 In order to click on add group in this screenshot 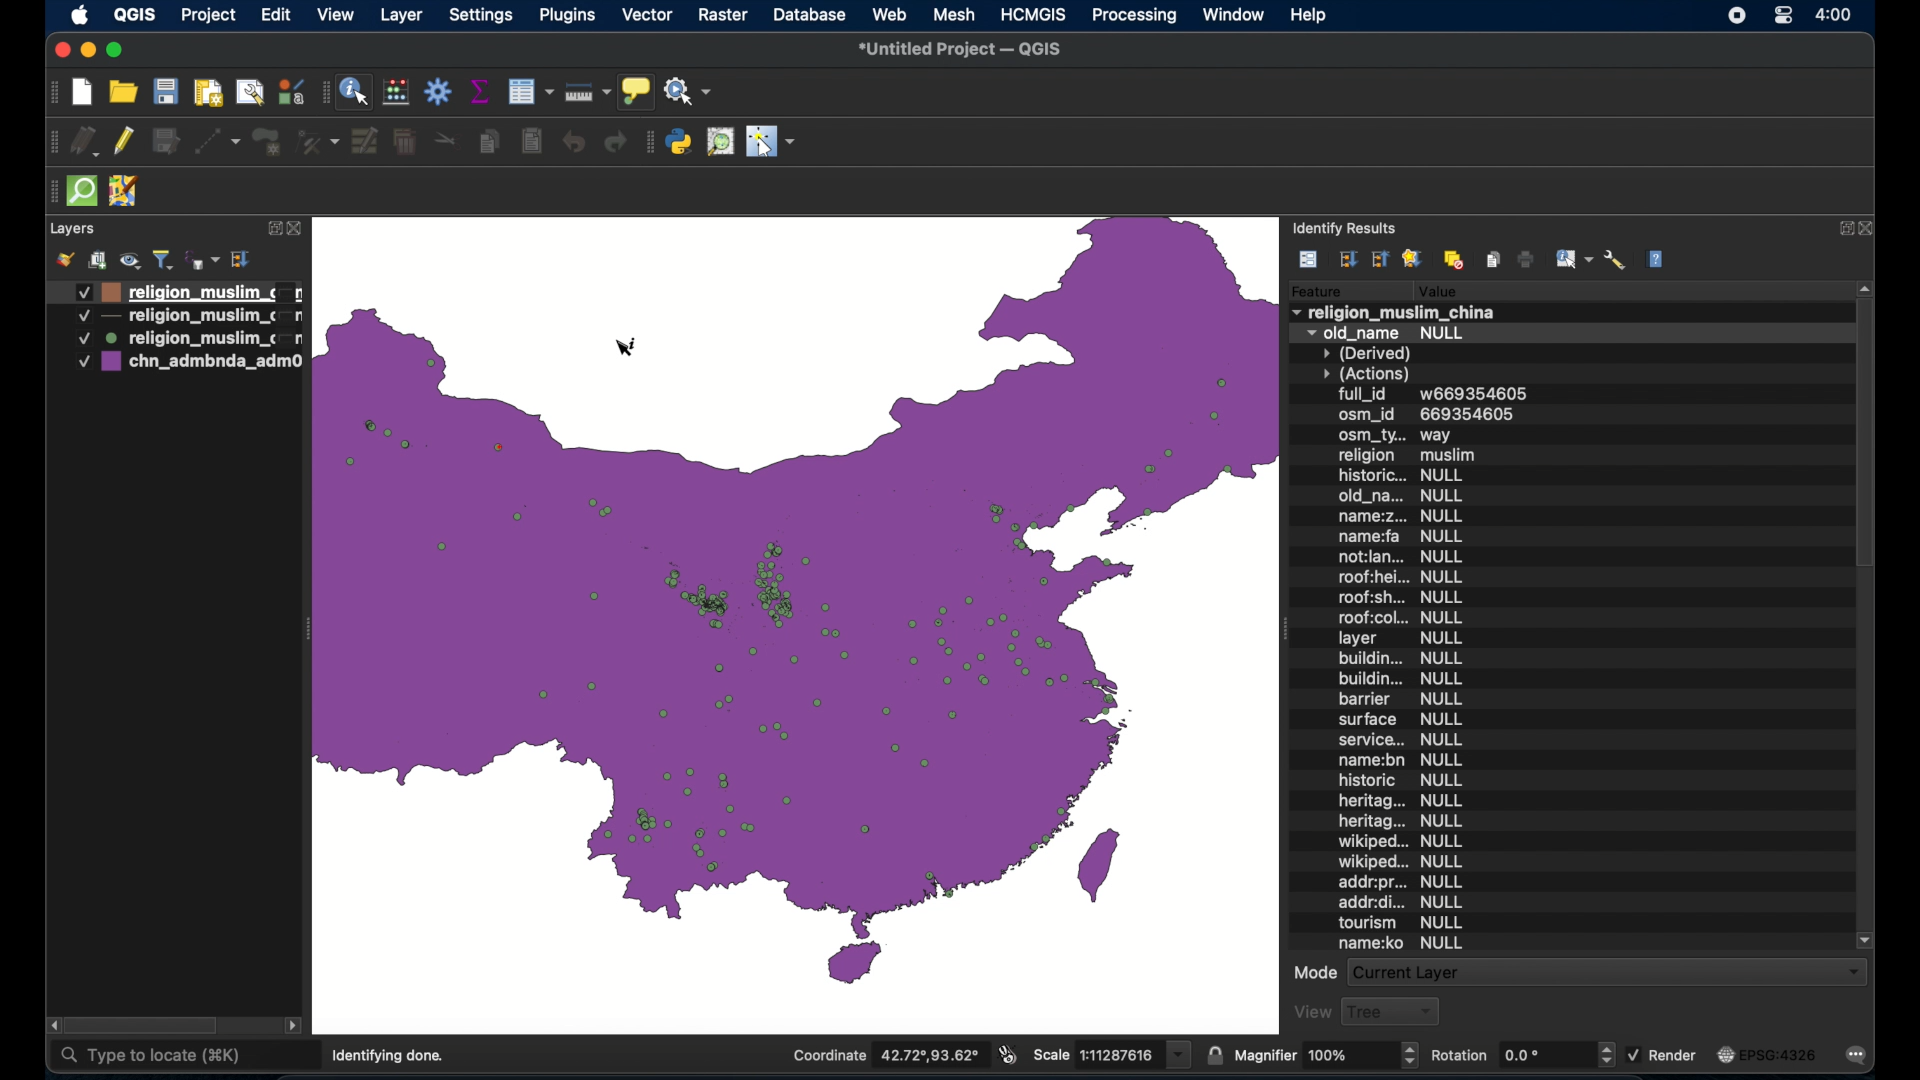, I will do `click(98, 259)`.